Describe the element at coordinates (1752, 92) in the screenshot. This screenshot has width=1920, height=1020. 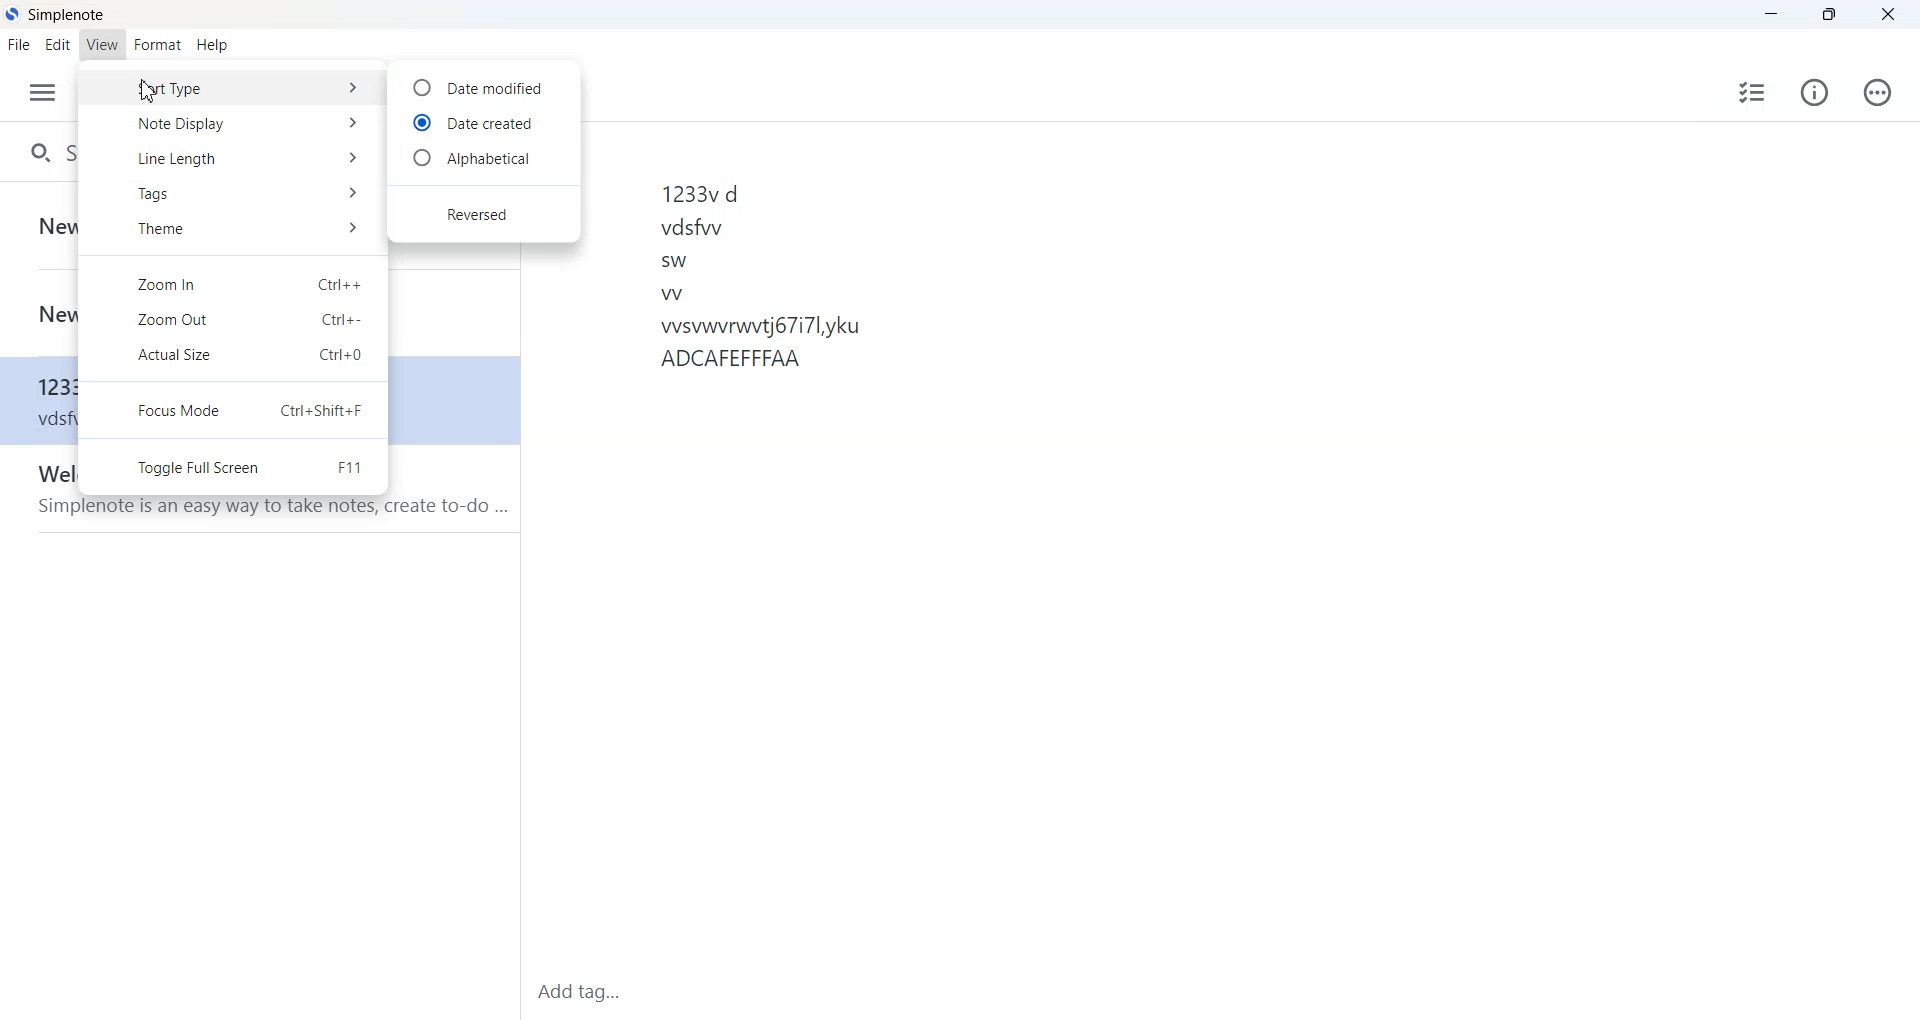
I see `Insert checklist` at that location.